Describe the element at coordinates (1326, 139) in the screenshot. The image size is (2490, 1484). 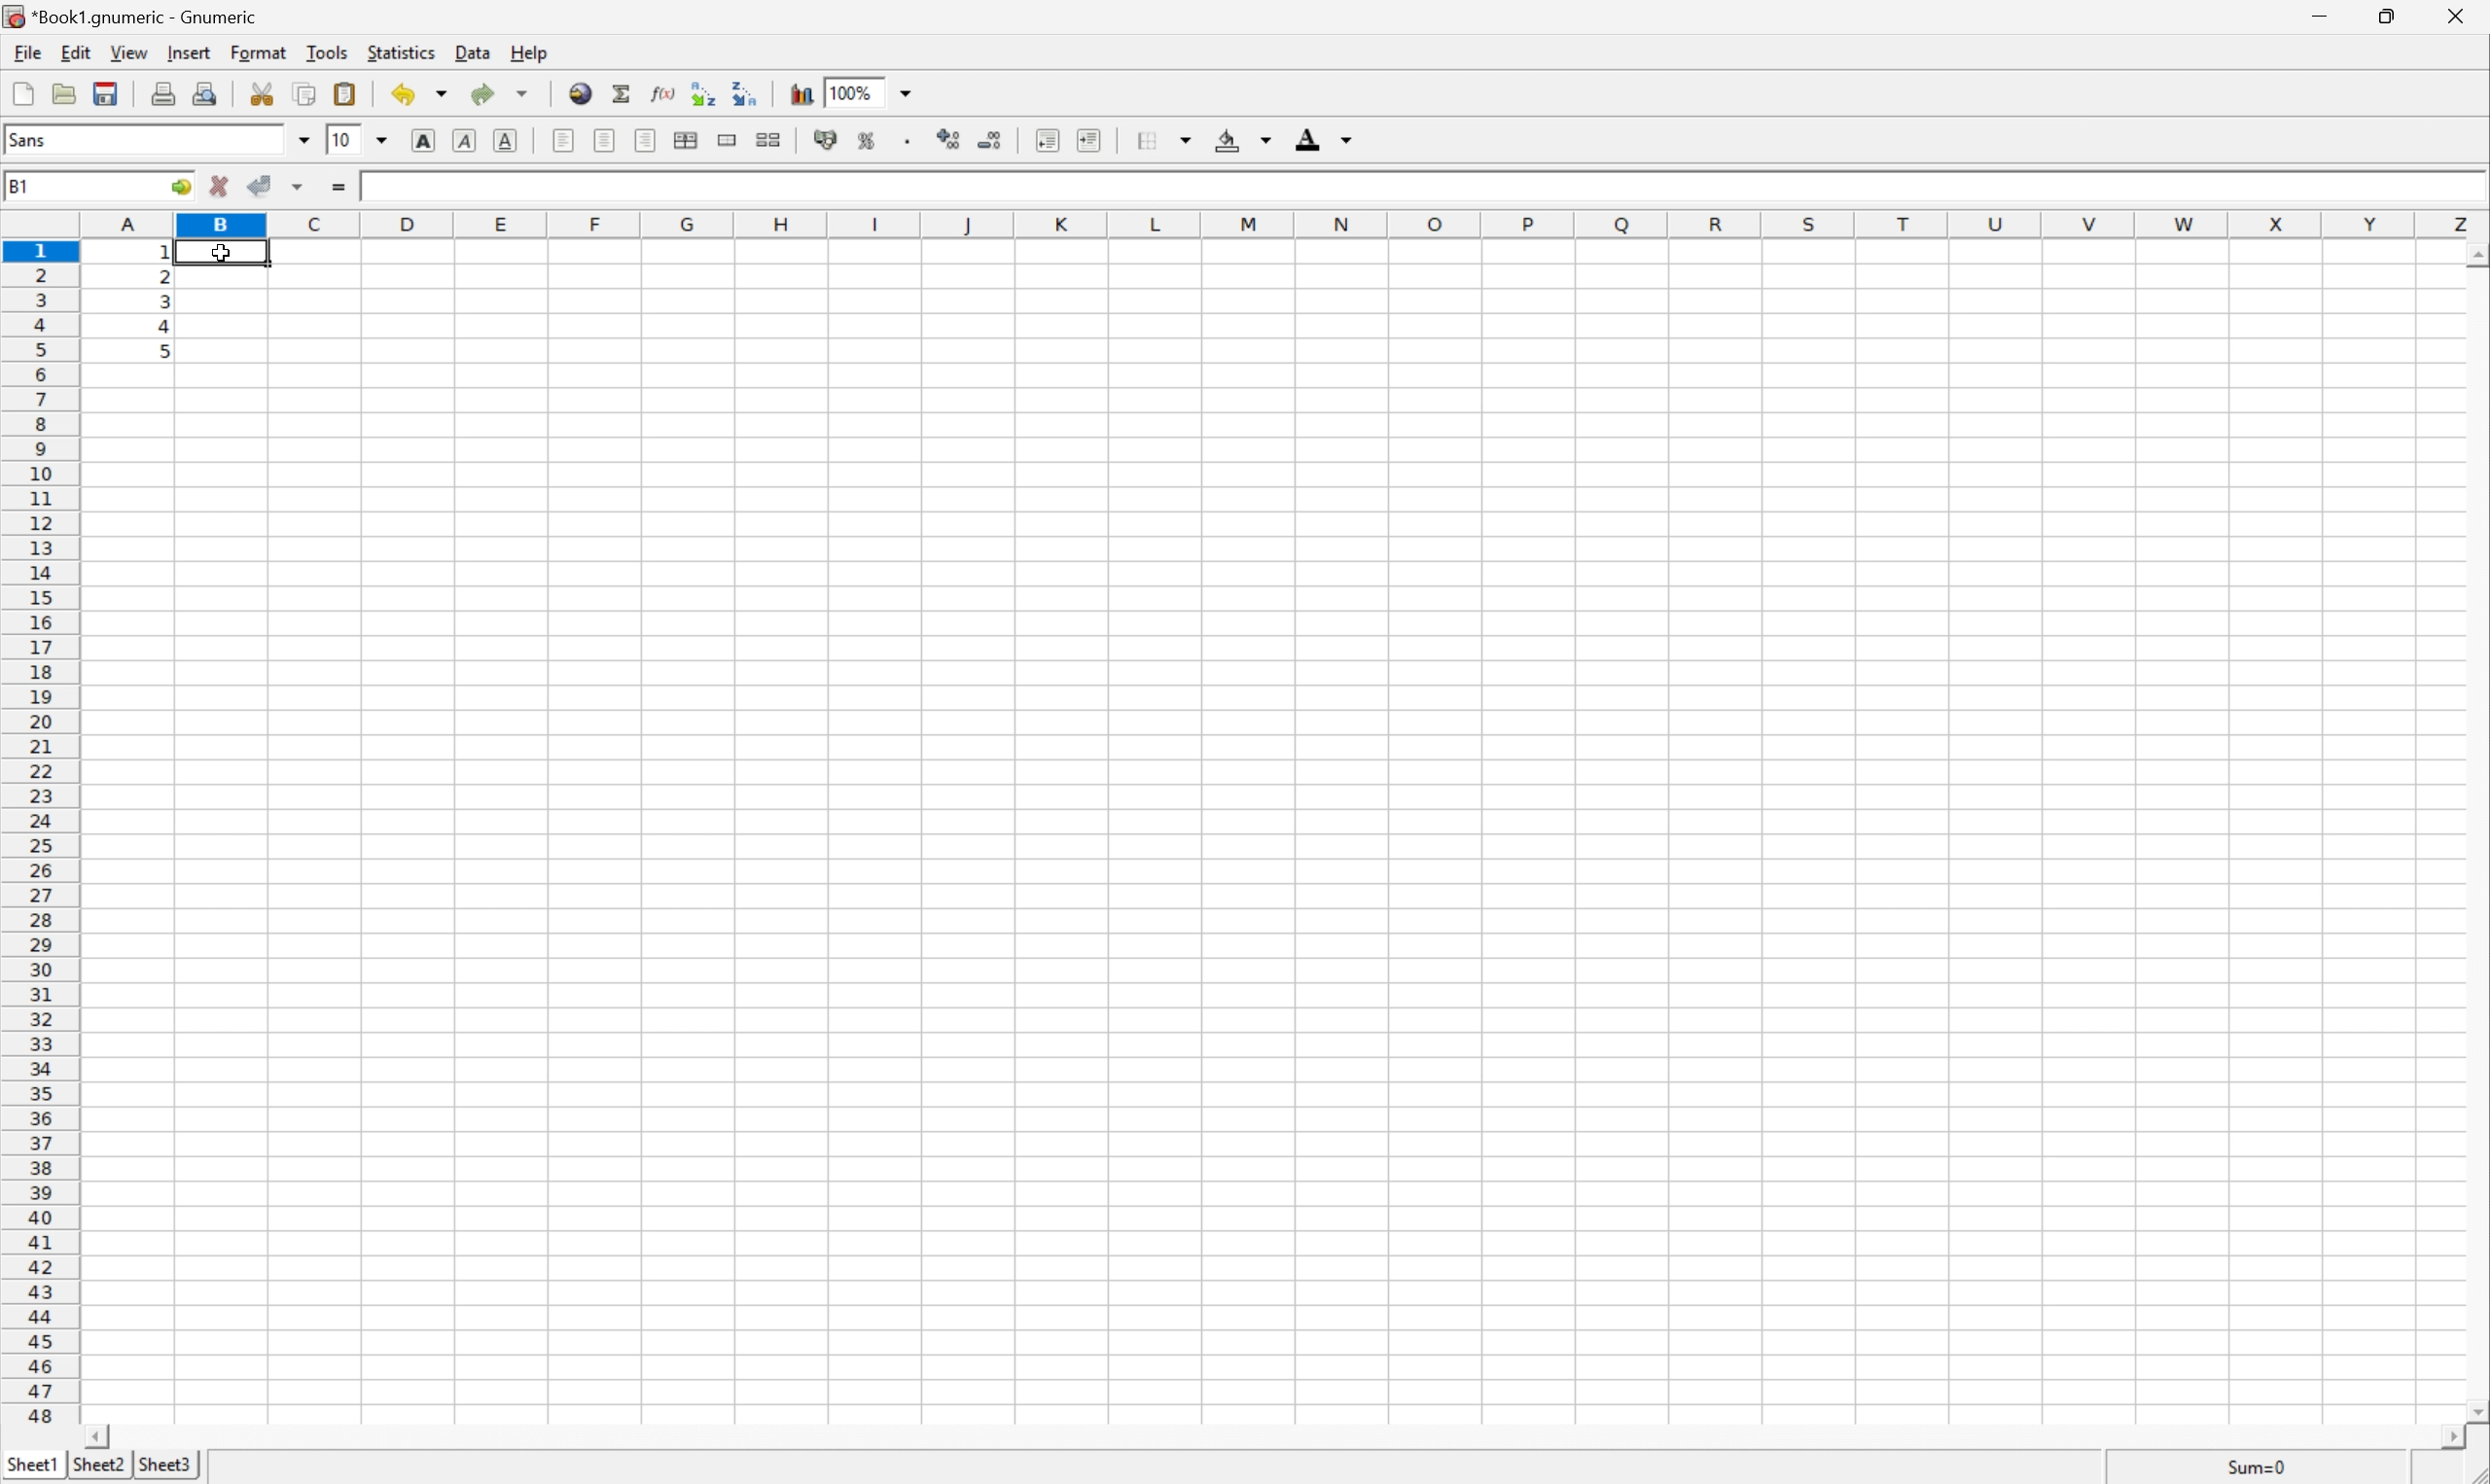
I see `Foreground` at that location.